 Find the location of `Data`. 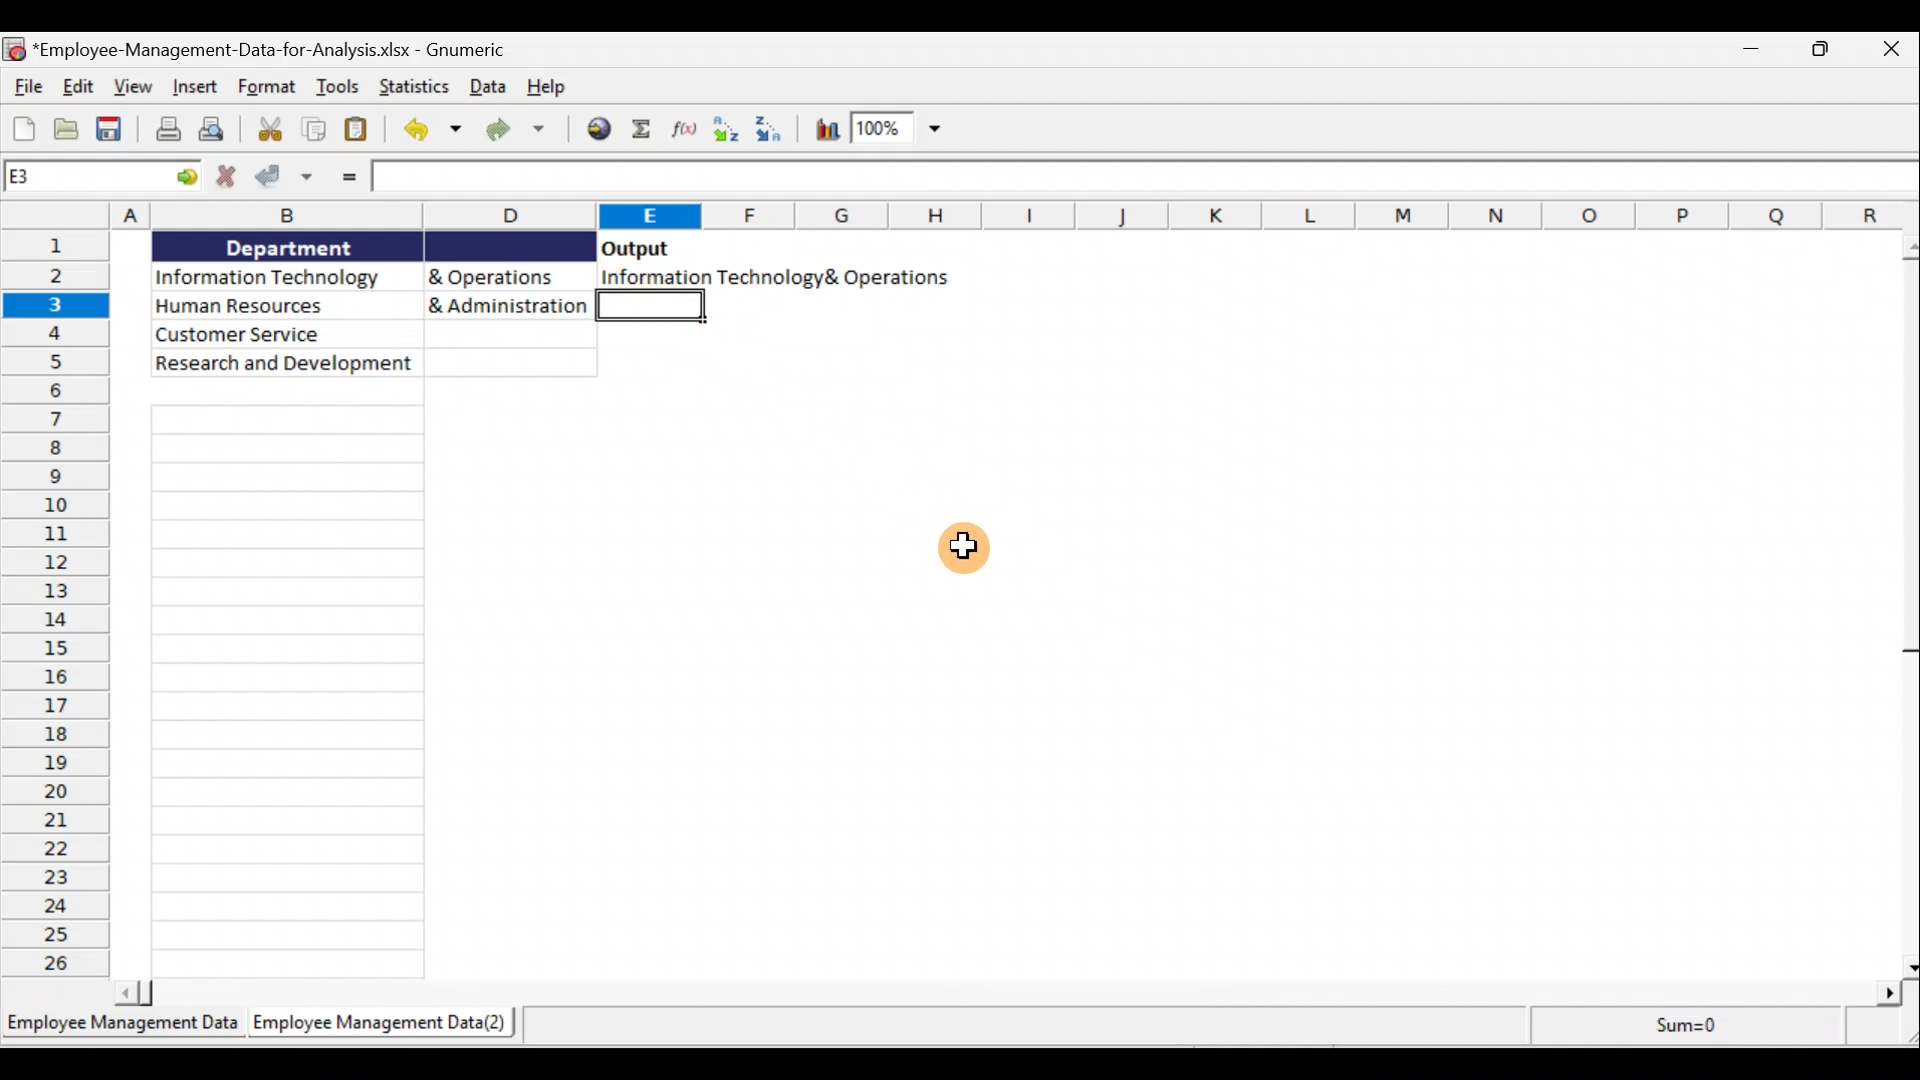

Data is located at coordinates (374, 305).